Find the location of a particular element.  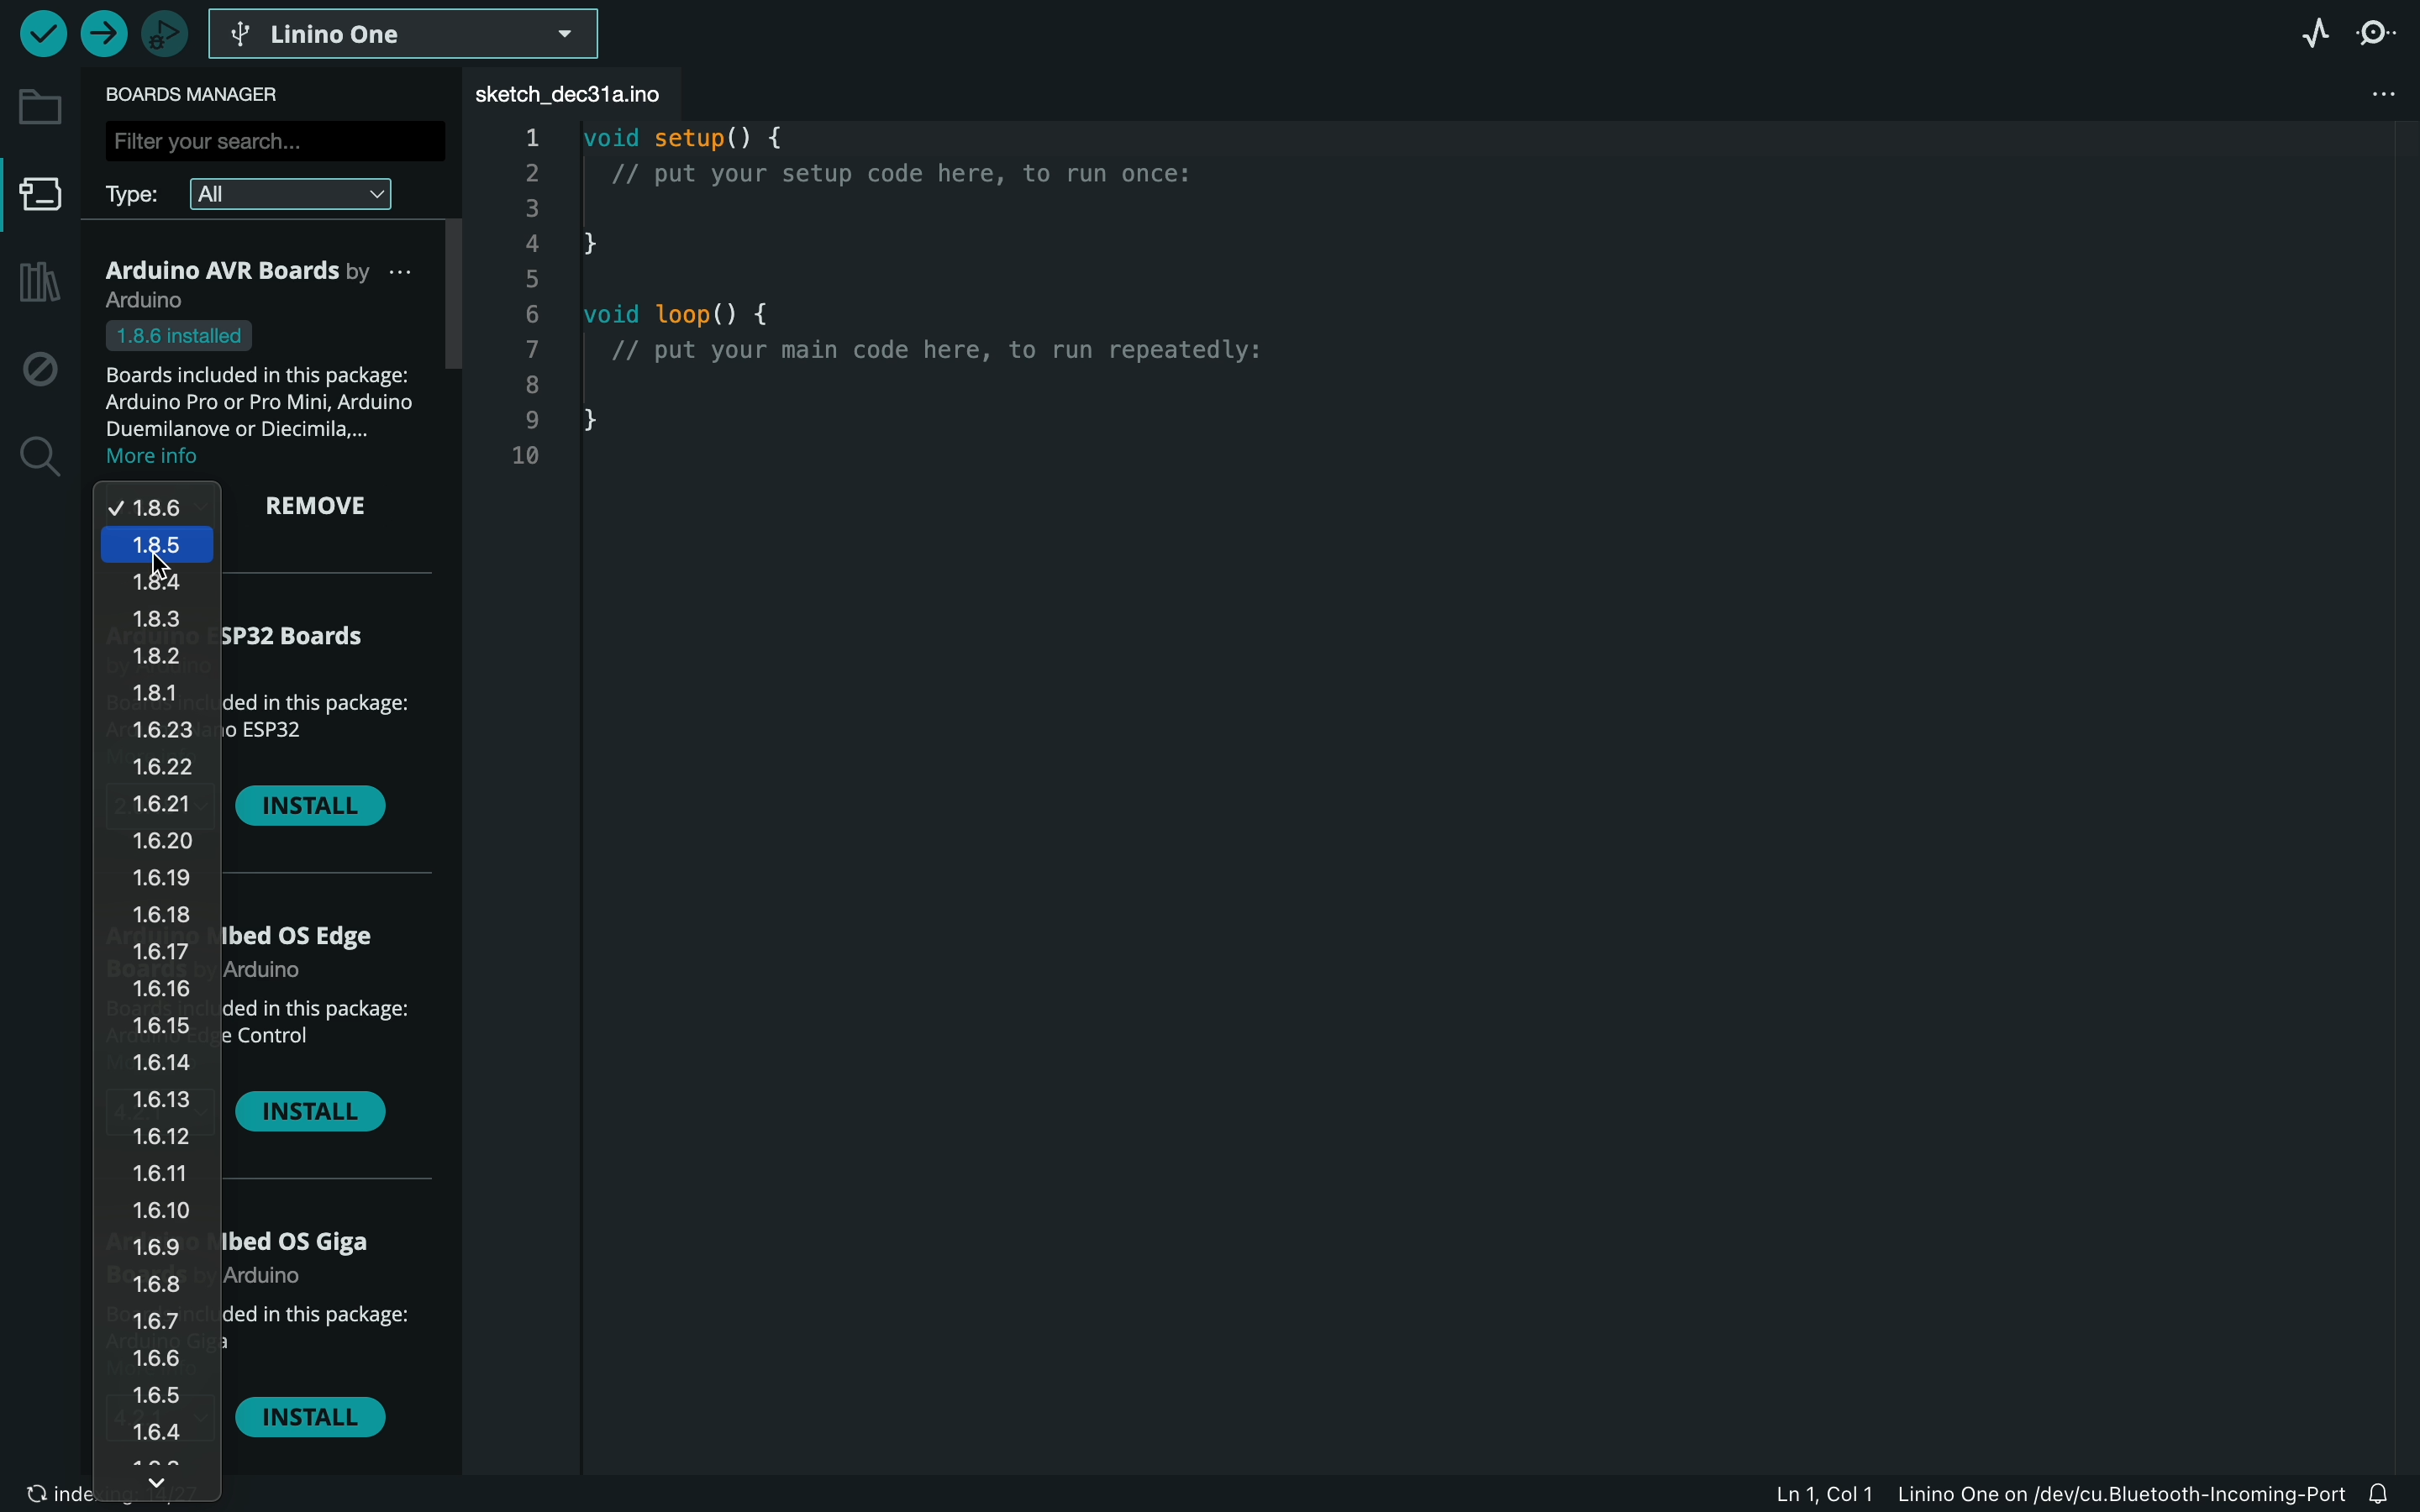

ESP32 boards is located at coordinates (311, 647).